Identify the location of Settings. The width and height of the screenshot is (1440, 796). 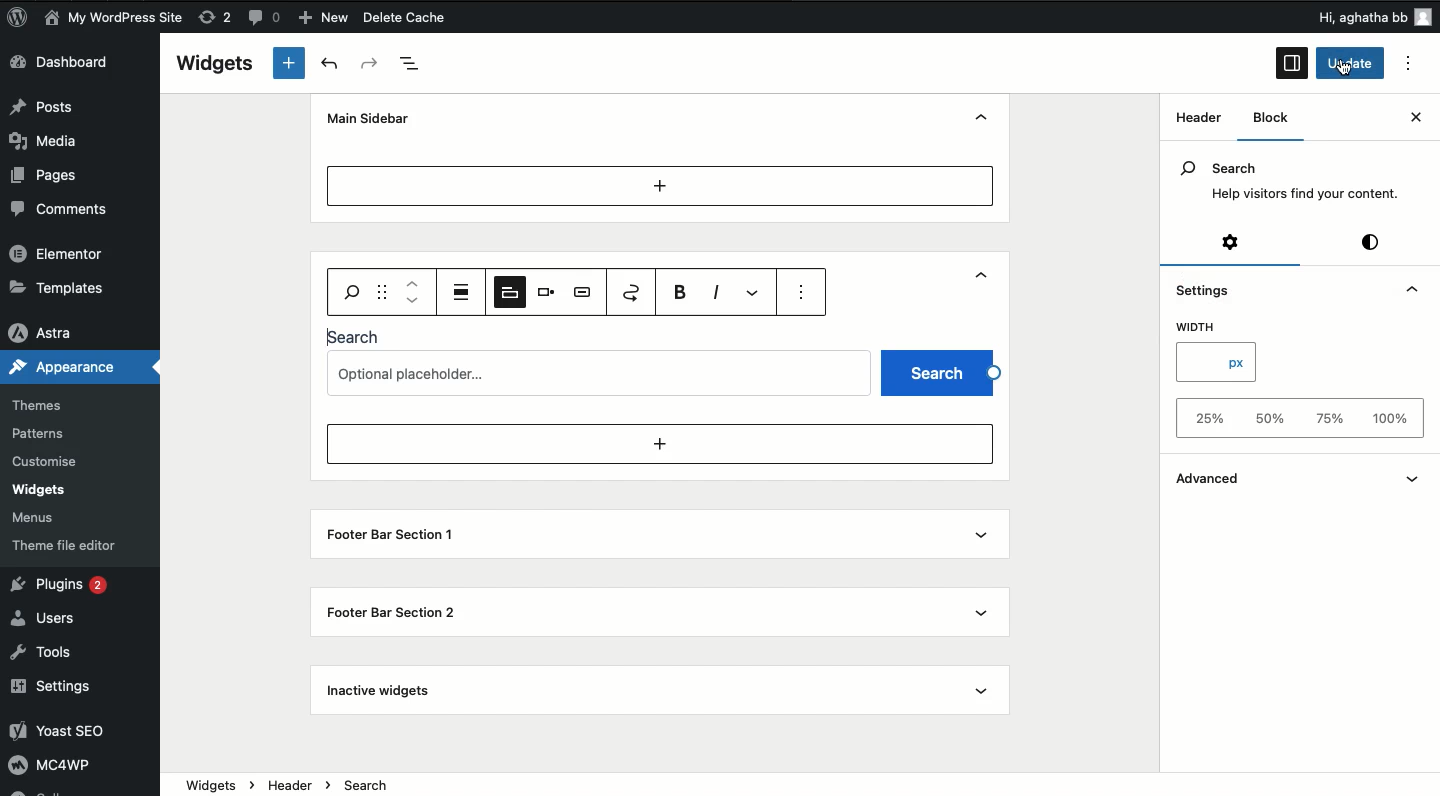
(62, 686).